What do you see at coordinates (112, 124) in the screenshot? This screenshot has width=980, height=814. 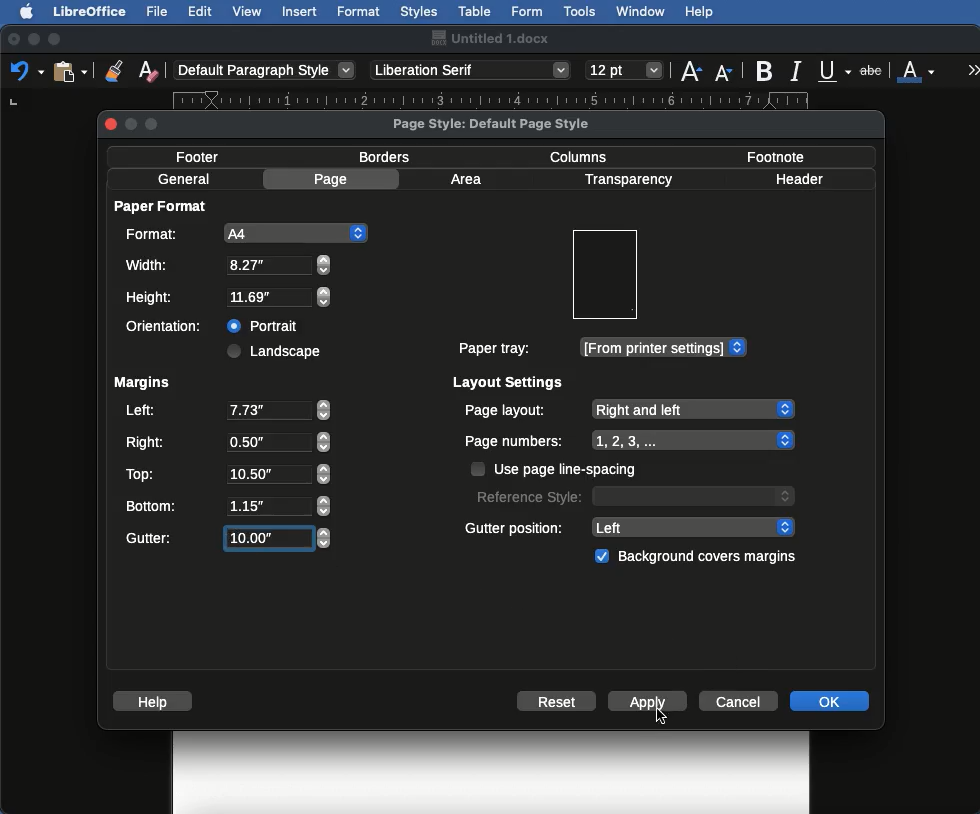 I see `close` at bounding box center [112, 124].